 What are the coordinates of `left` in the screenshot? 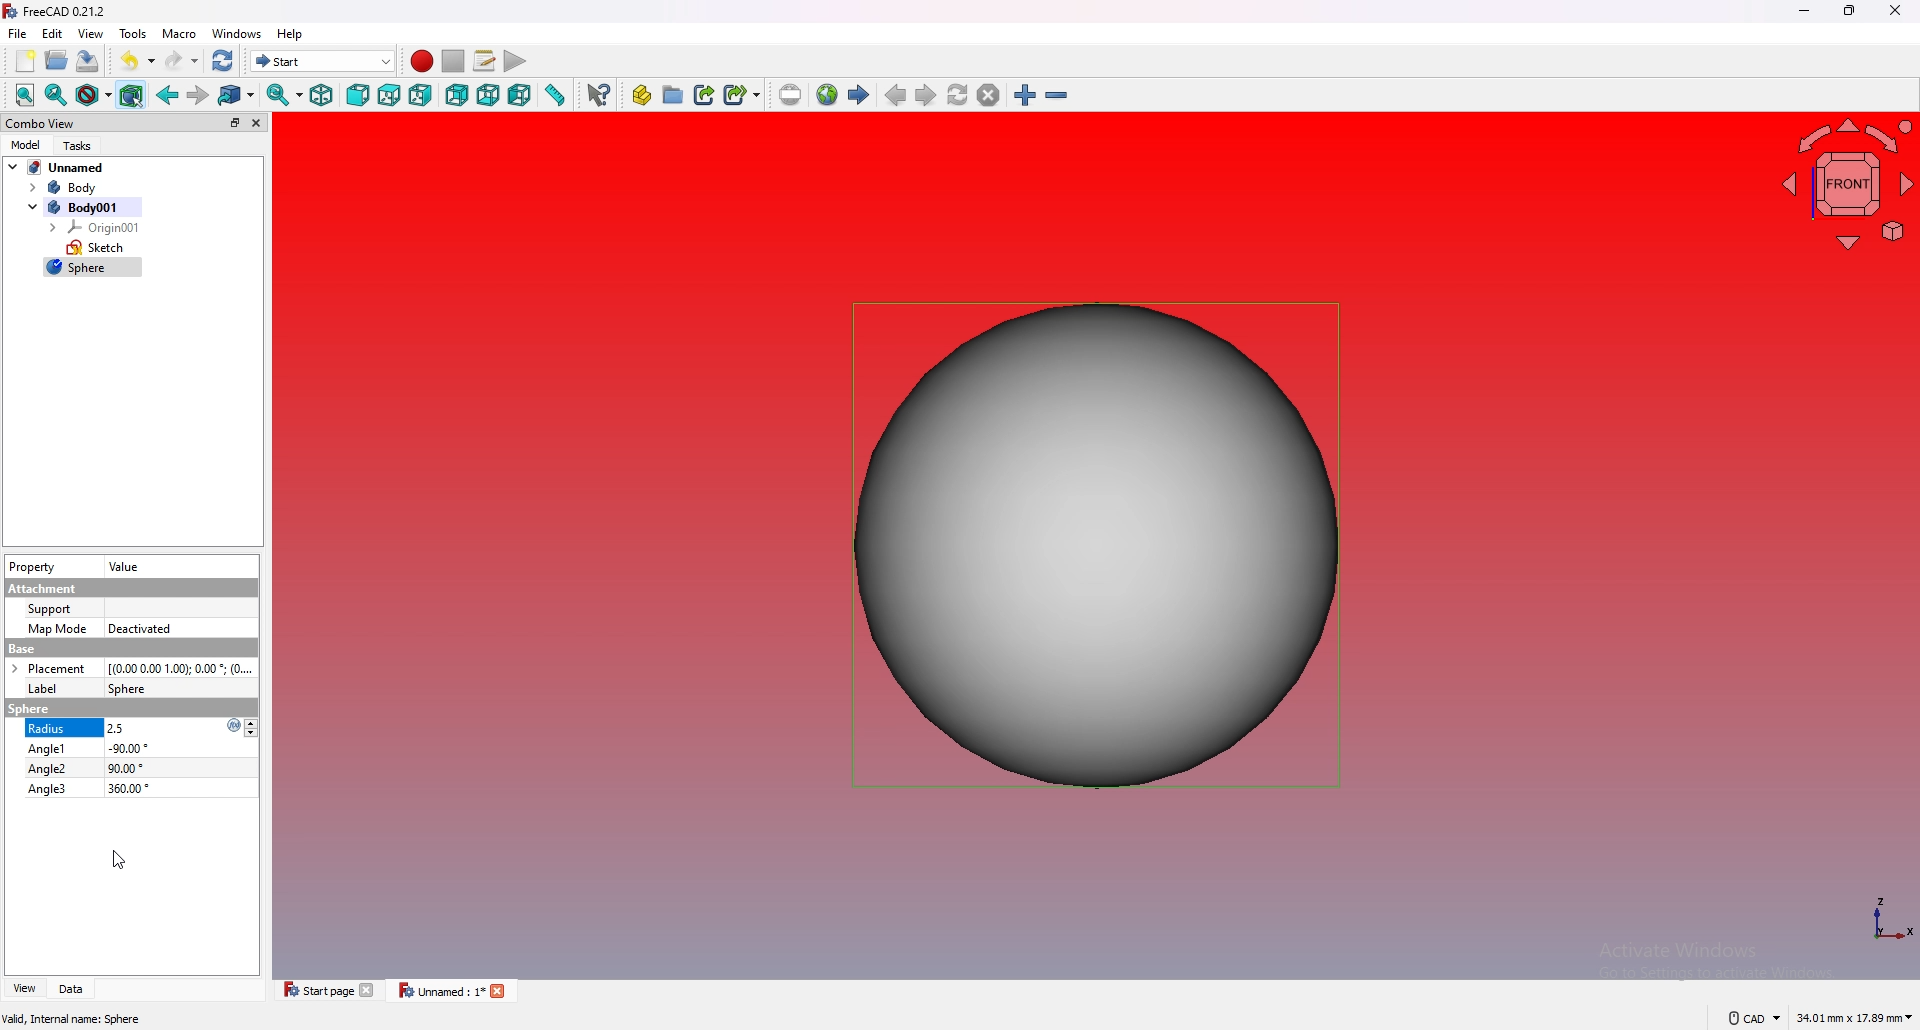 It's located at (521, 95).